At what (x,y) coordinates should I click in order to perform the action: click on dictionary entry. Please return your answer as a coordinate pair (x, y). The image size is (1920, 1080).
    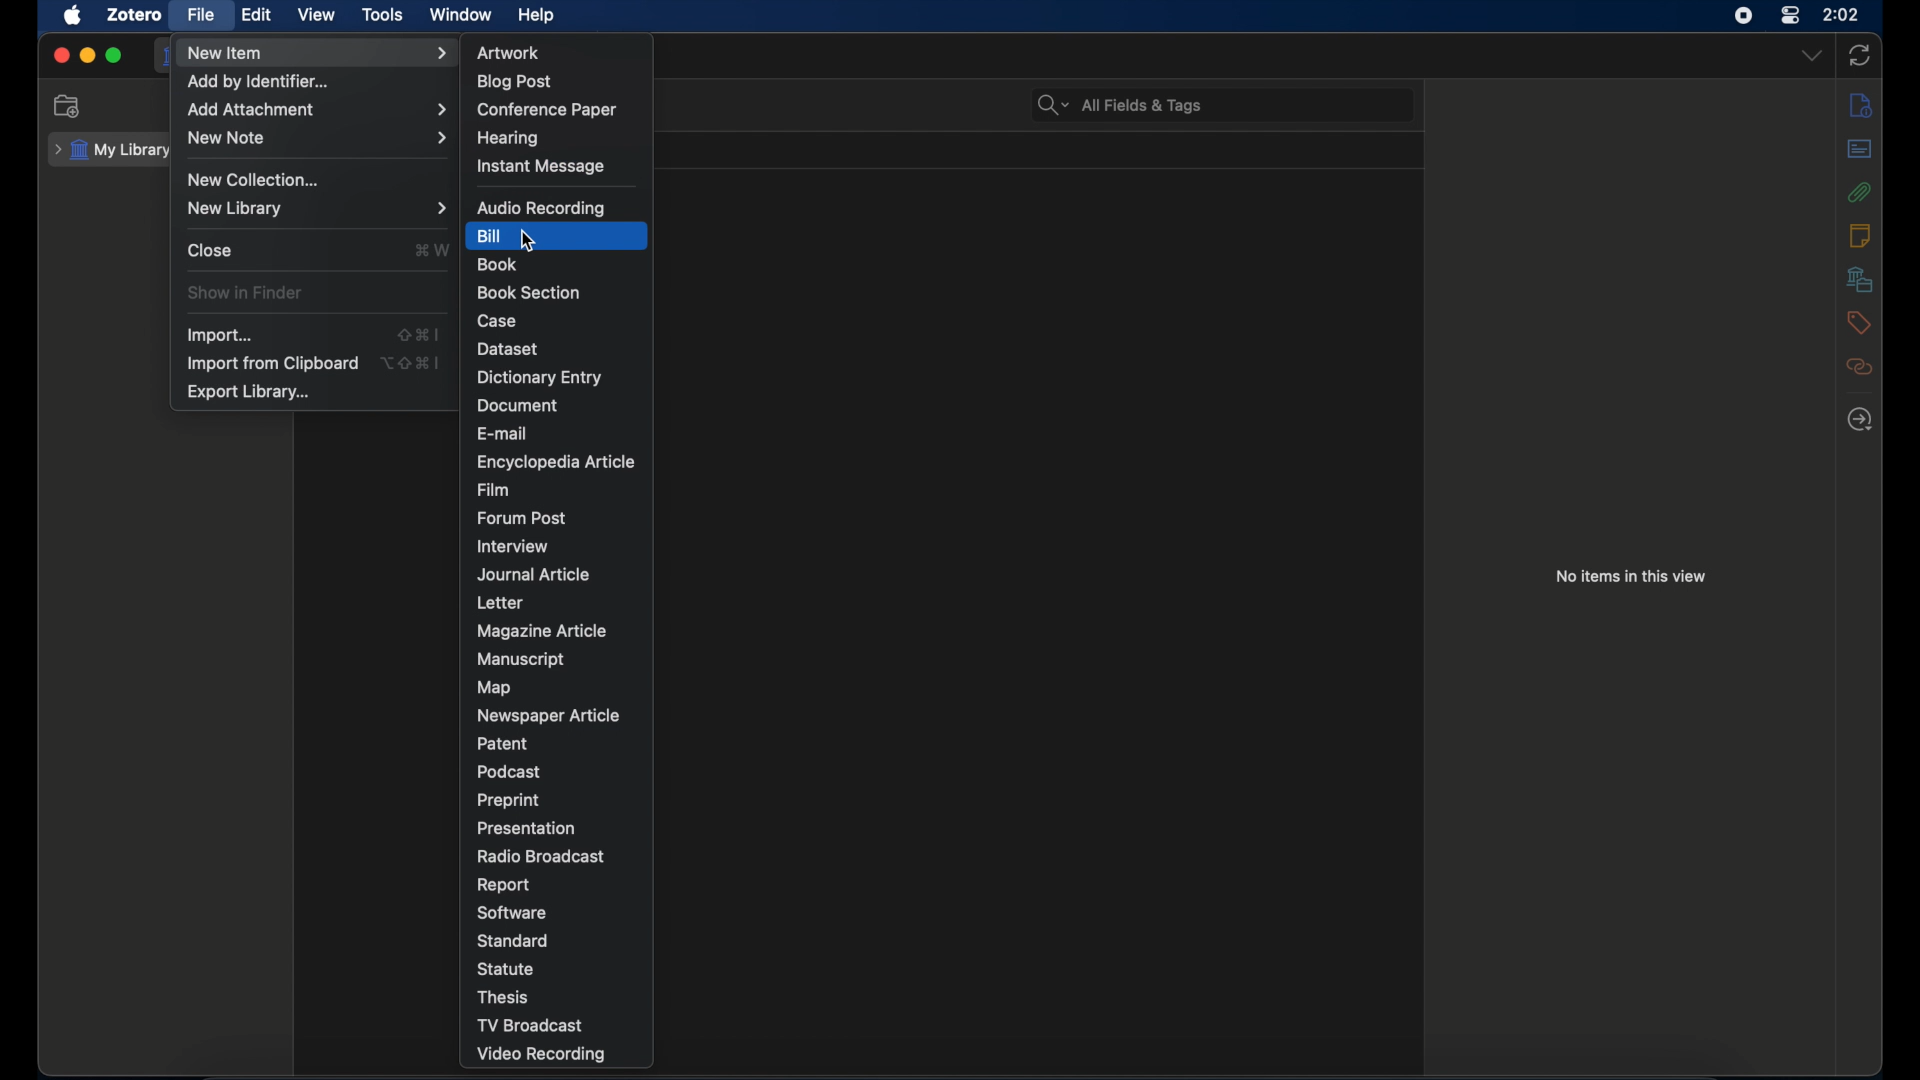
    Looking at the image, I should click on (539, 378).